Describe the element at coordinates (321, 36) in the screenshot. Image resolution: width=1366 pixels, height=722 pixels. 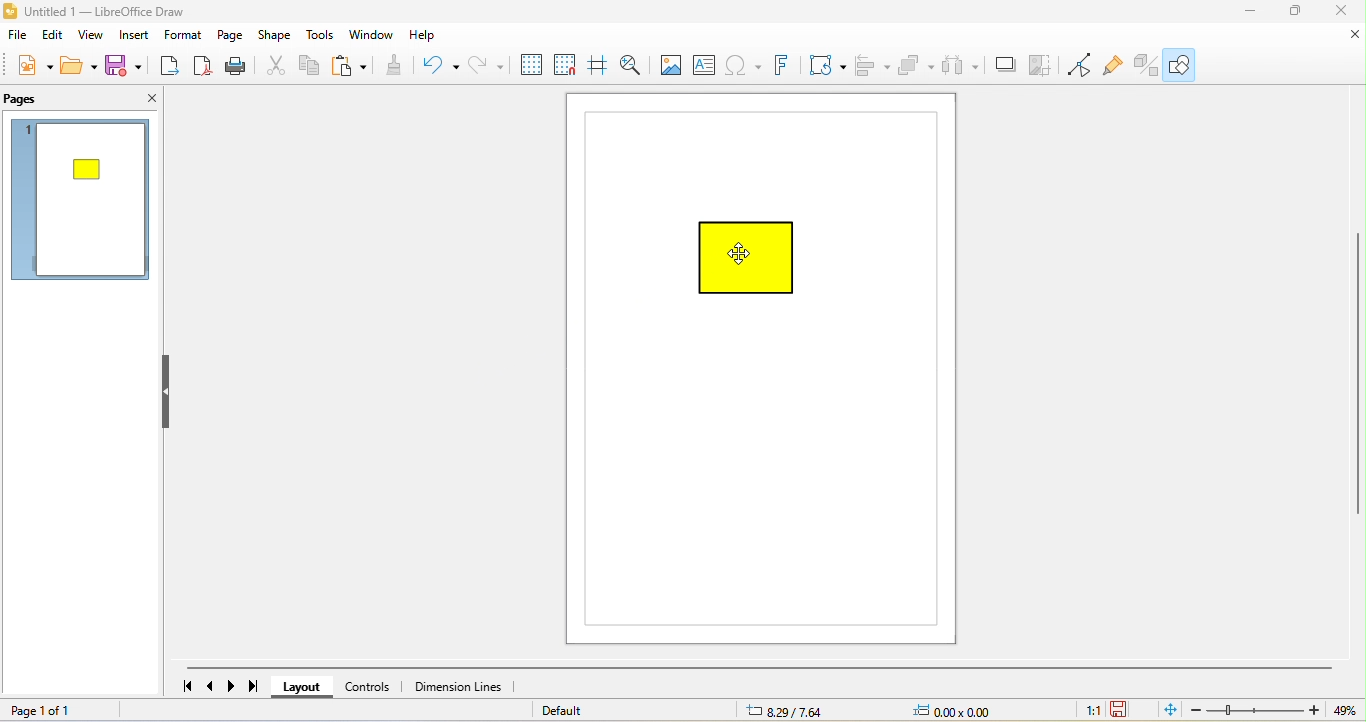
I see `tools` at that location.